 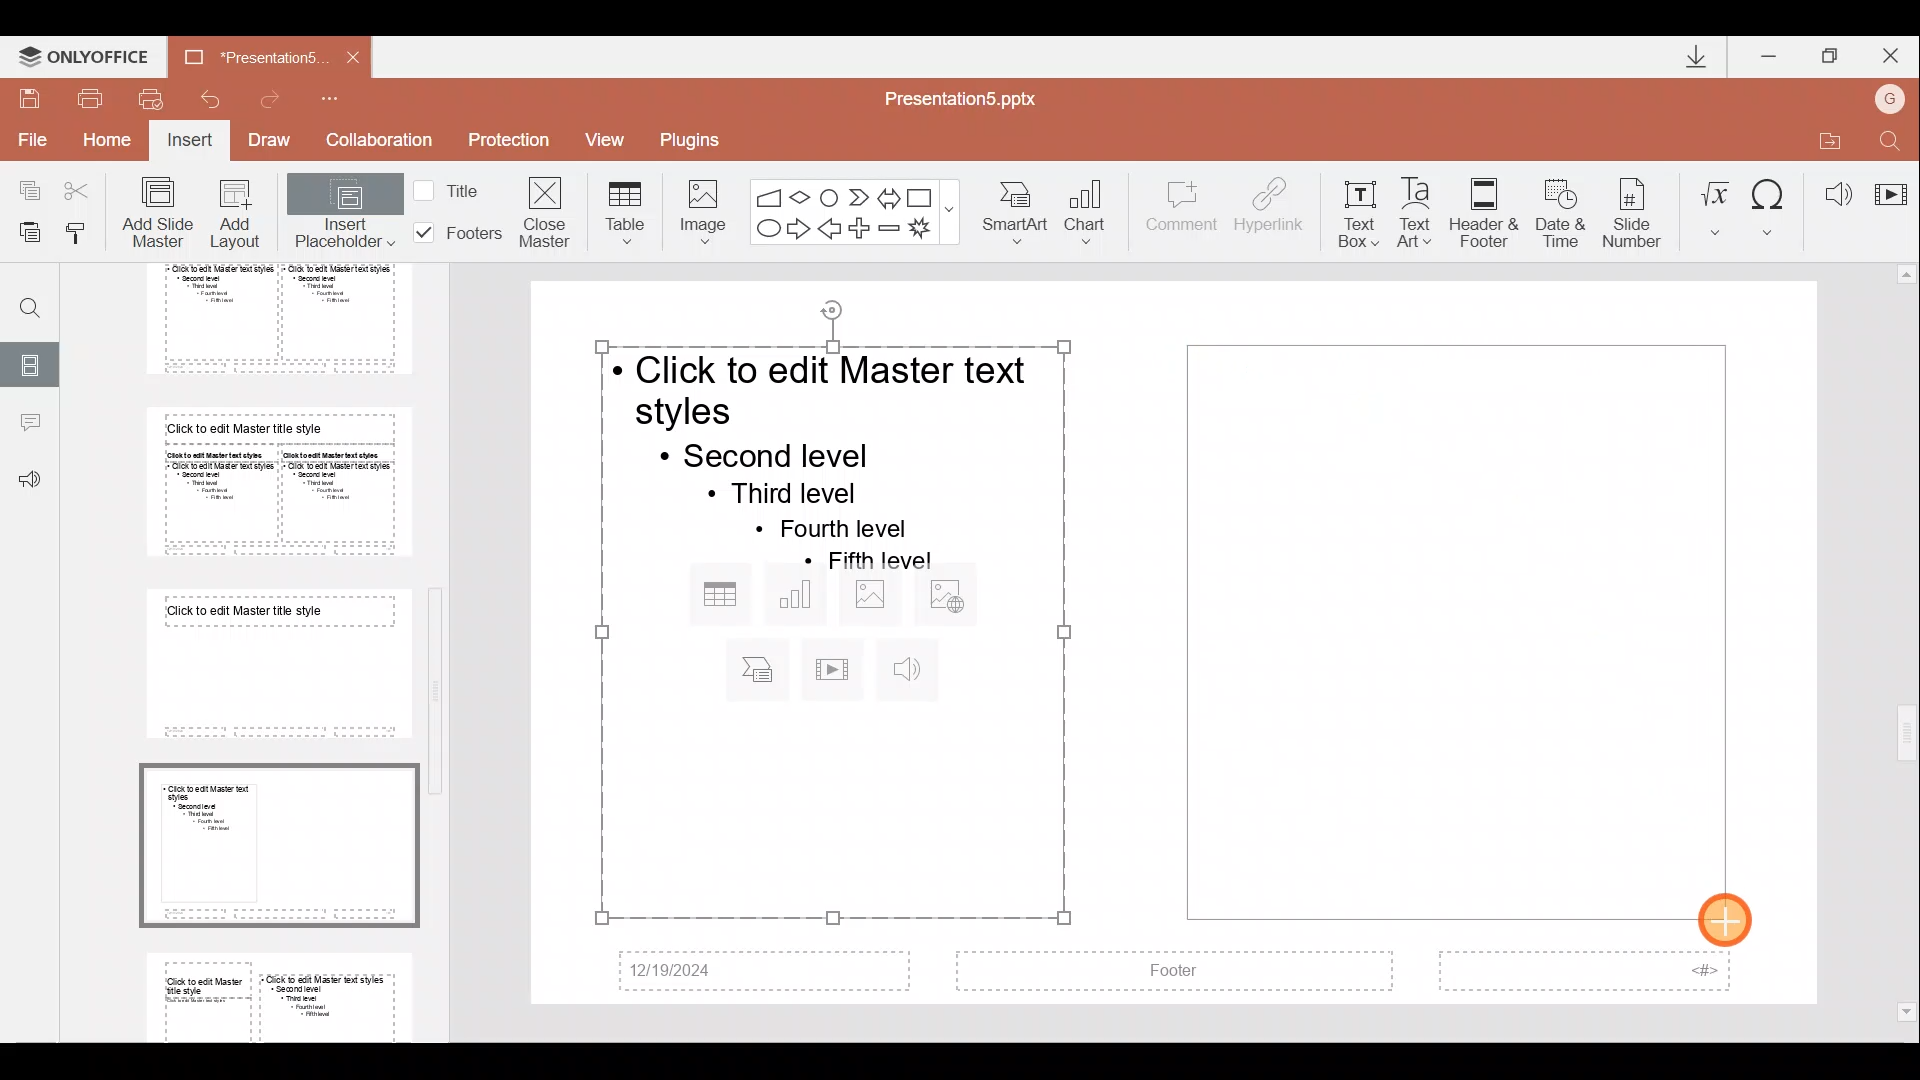 I want to click on Ellipse, so click(x=766, y=230).